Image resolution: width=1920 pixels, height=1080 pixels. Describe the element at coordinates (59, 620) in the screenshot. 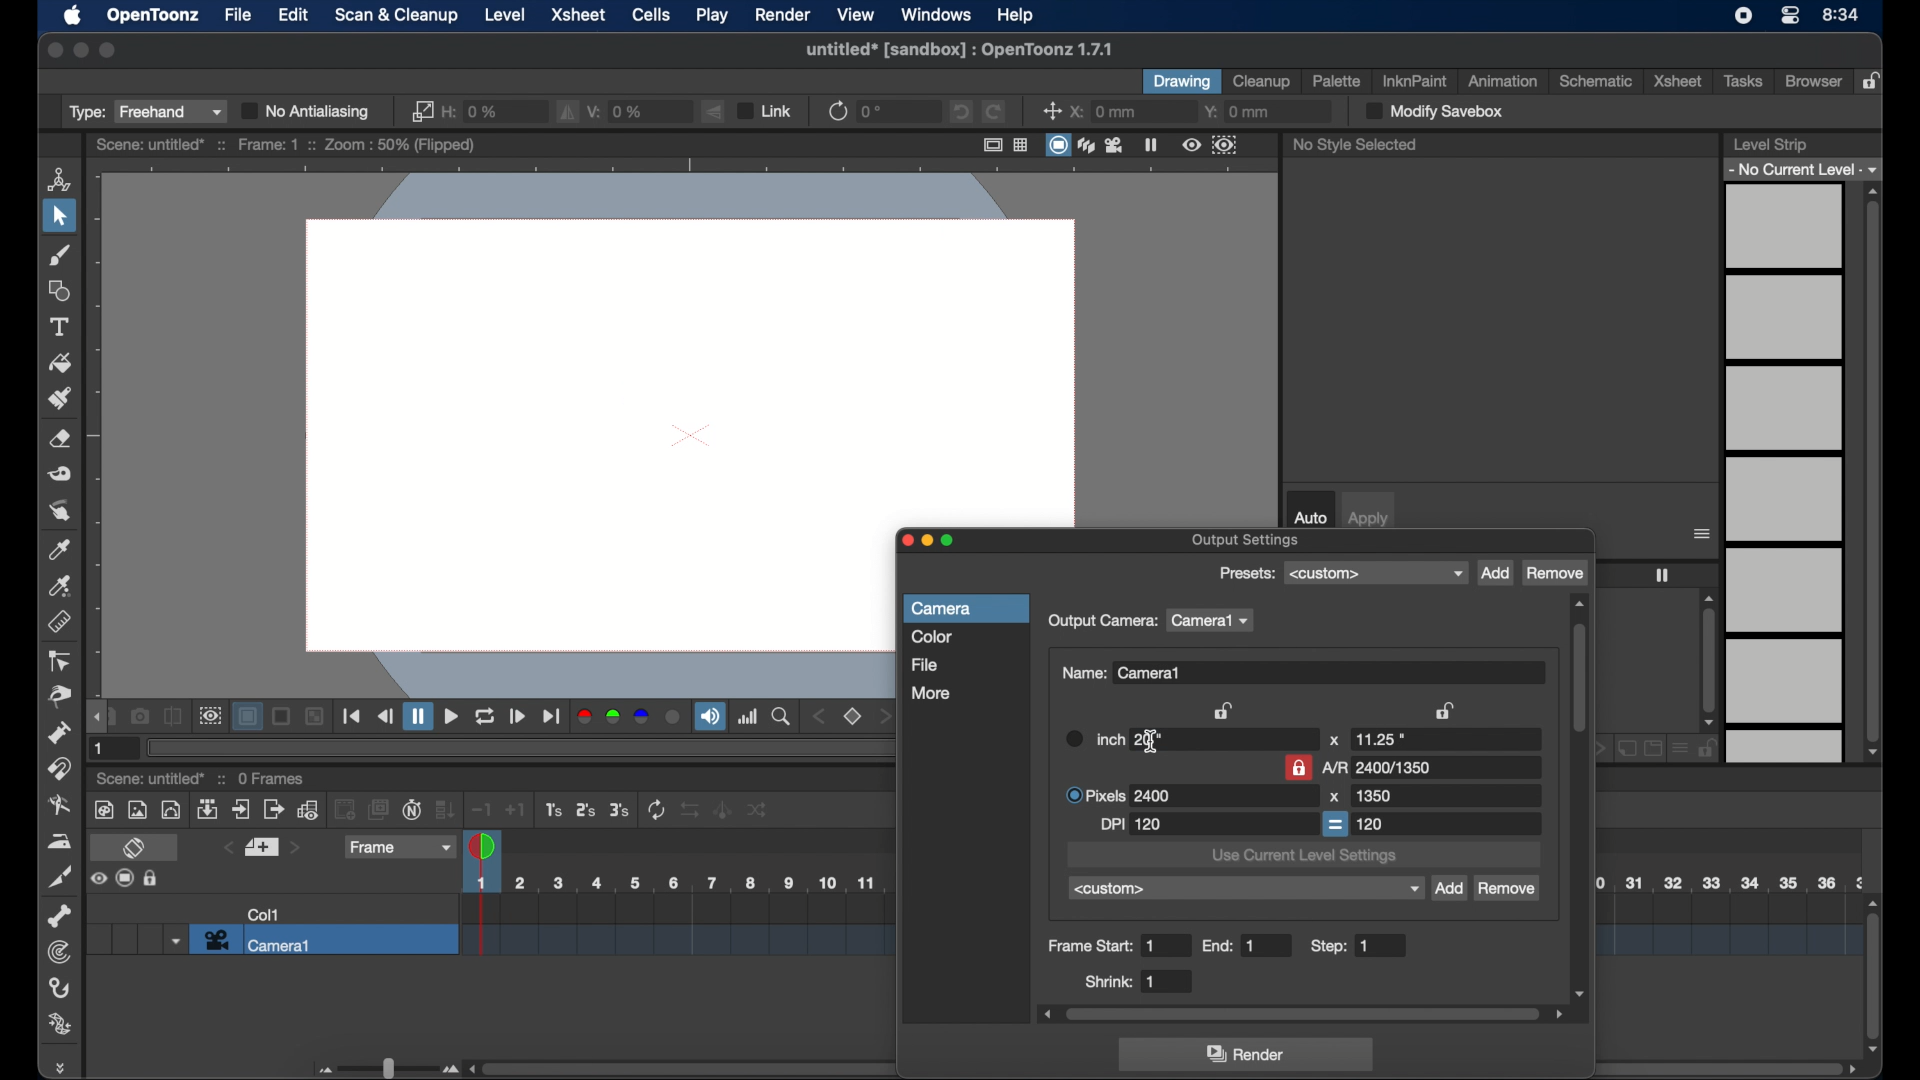

I see `ruler tool` at that location.